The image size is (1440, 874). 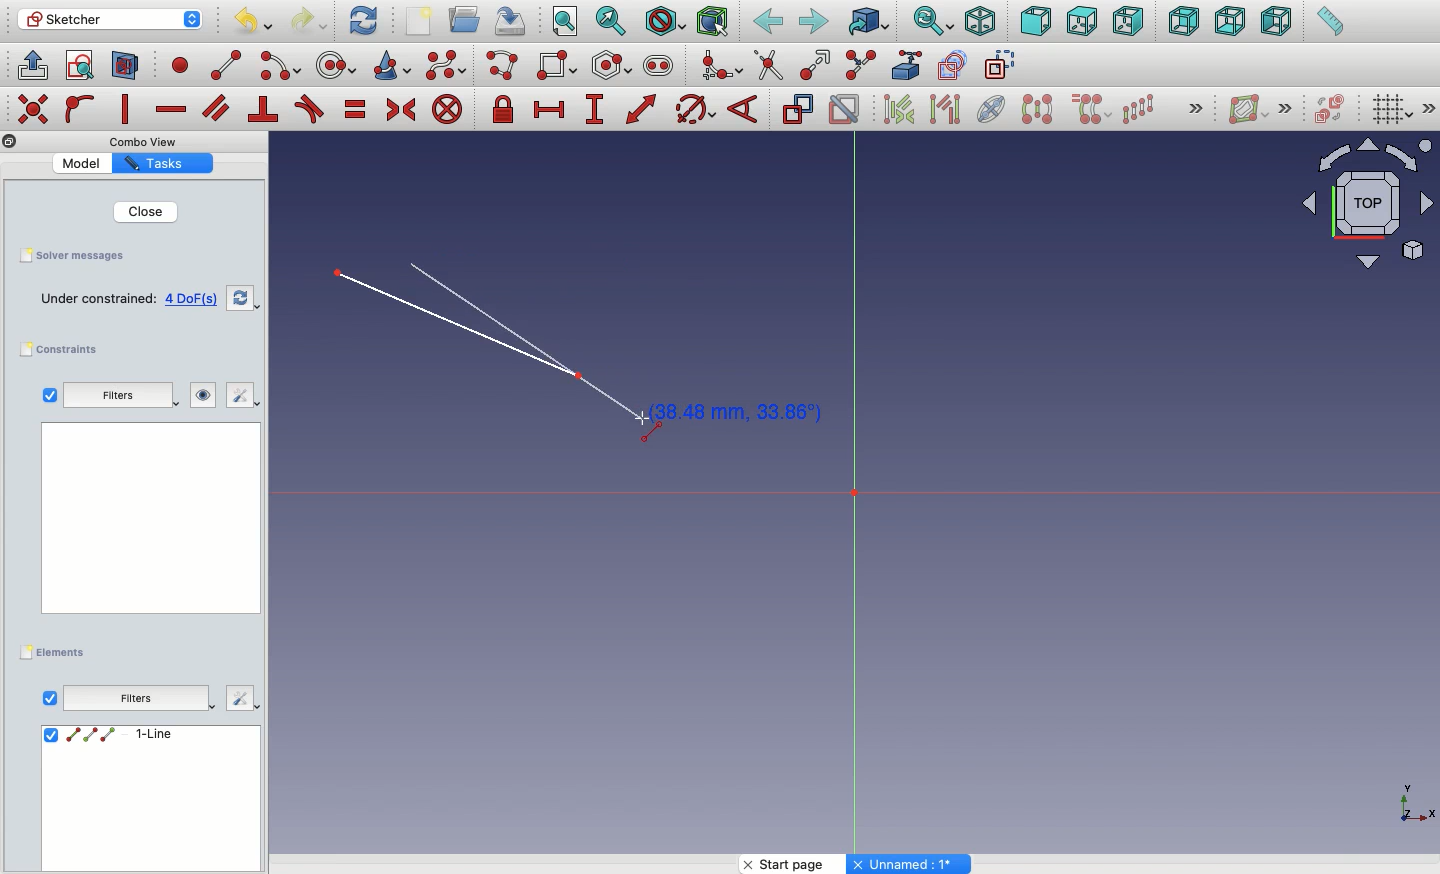 I want to click on Split edge, so click(x=862, y=64).